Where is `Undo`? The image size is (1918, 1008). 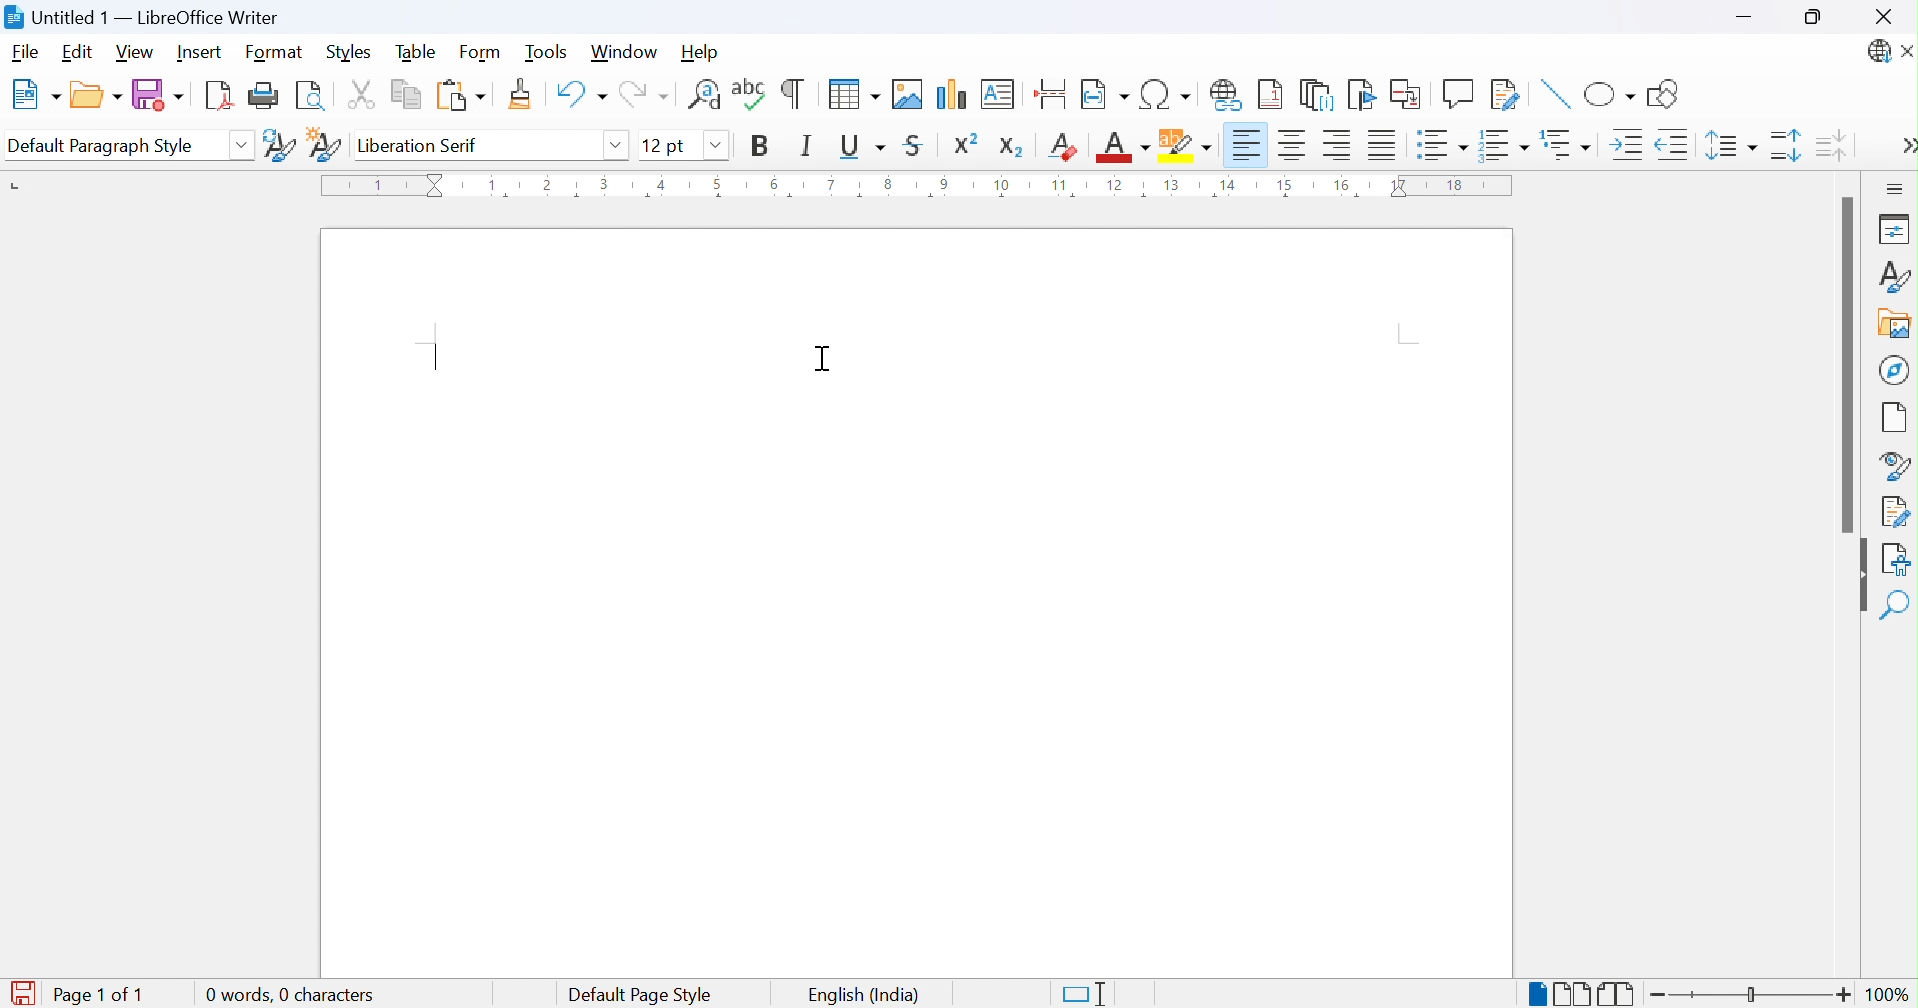 Undo is located at coordinates (579, 94).